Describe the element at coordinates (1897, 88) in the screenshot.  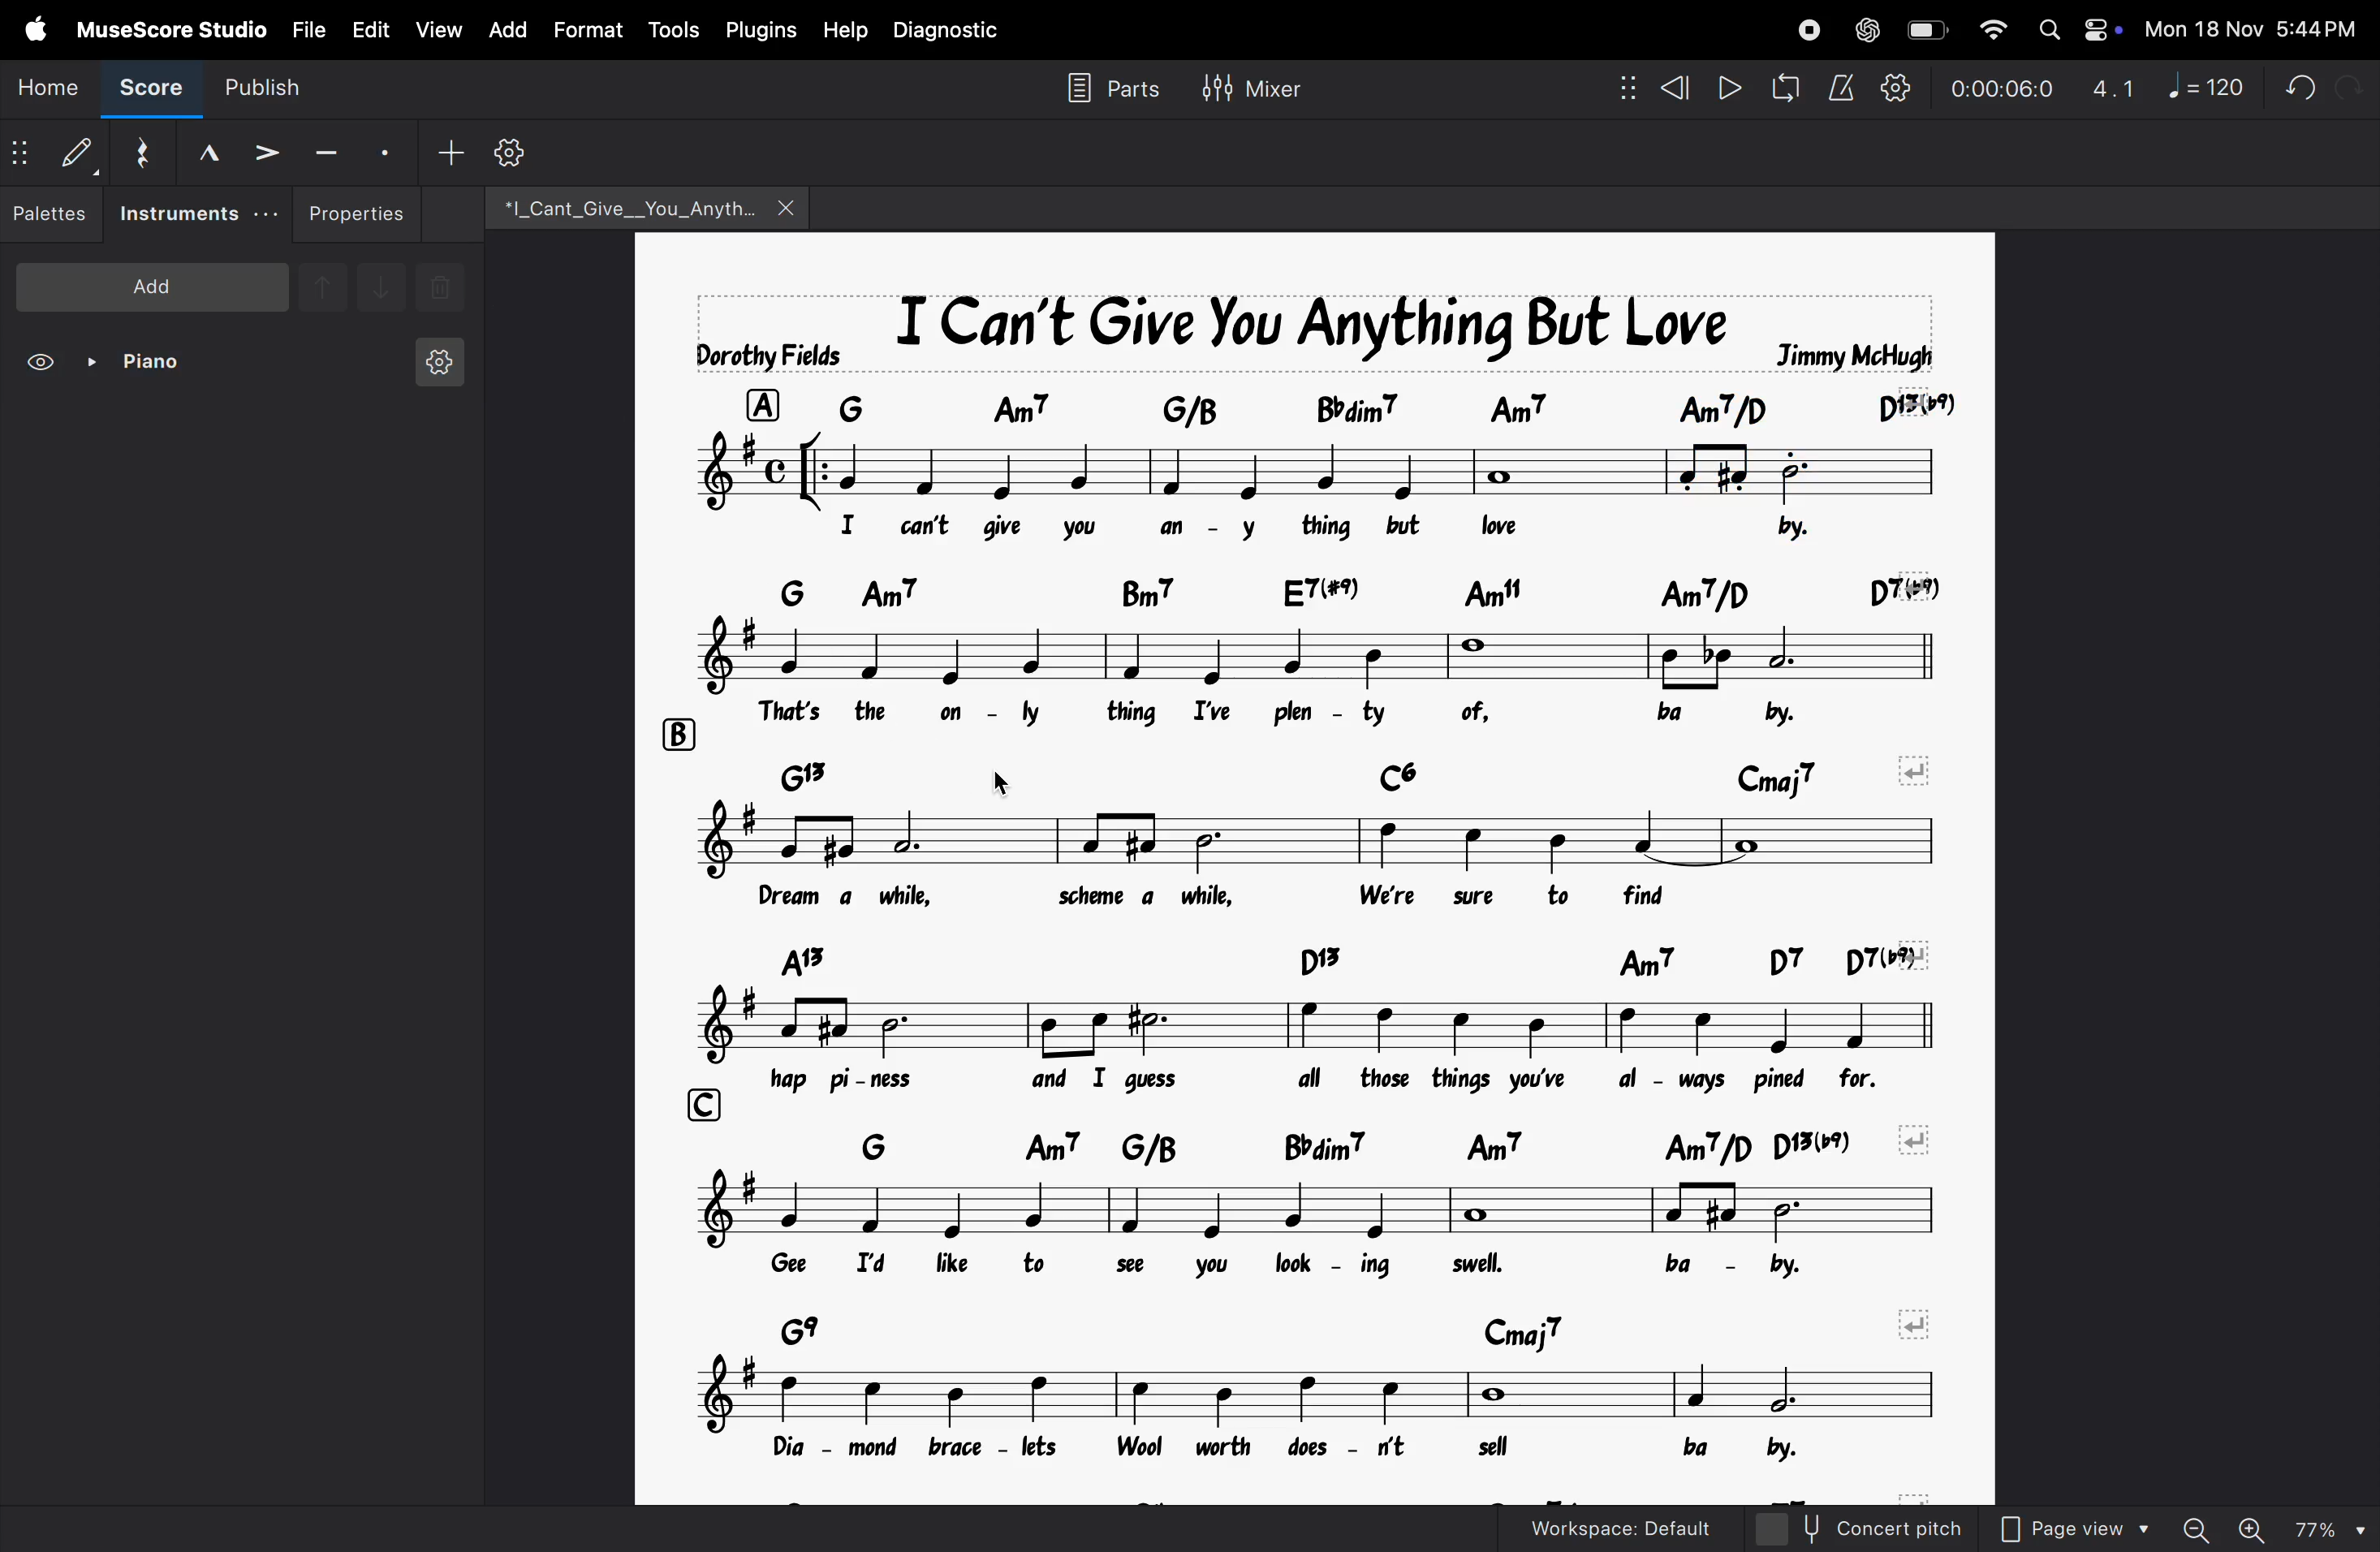
I see `playback settings` at that location.